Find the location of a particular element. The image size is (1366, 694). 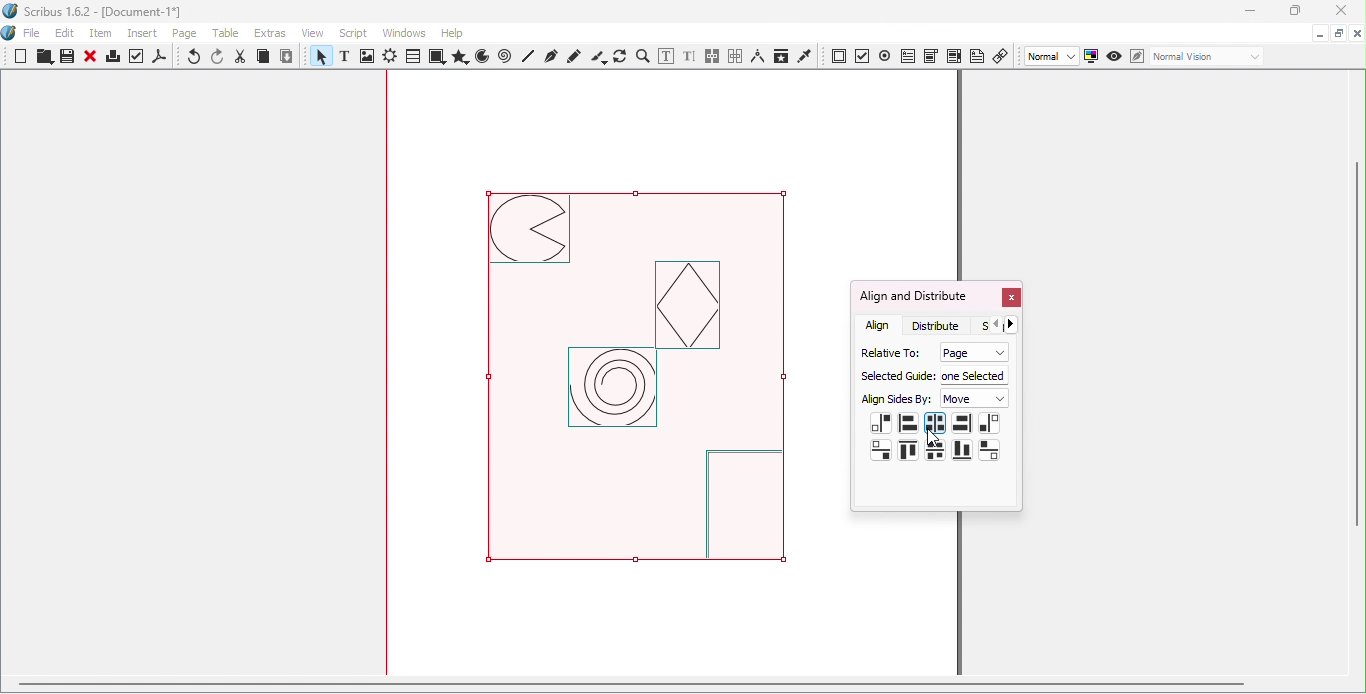

Insert is located at coordinates (145, 31).